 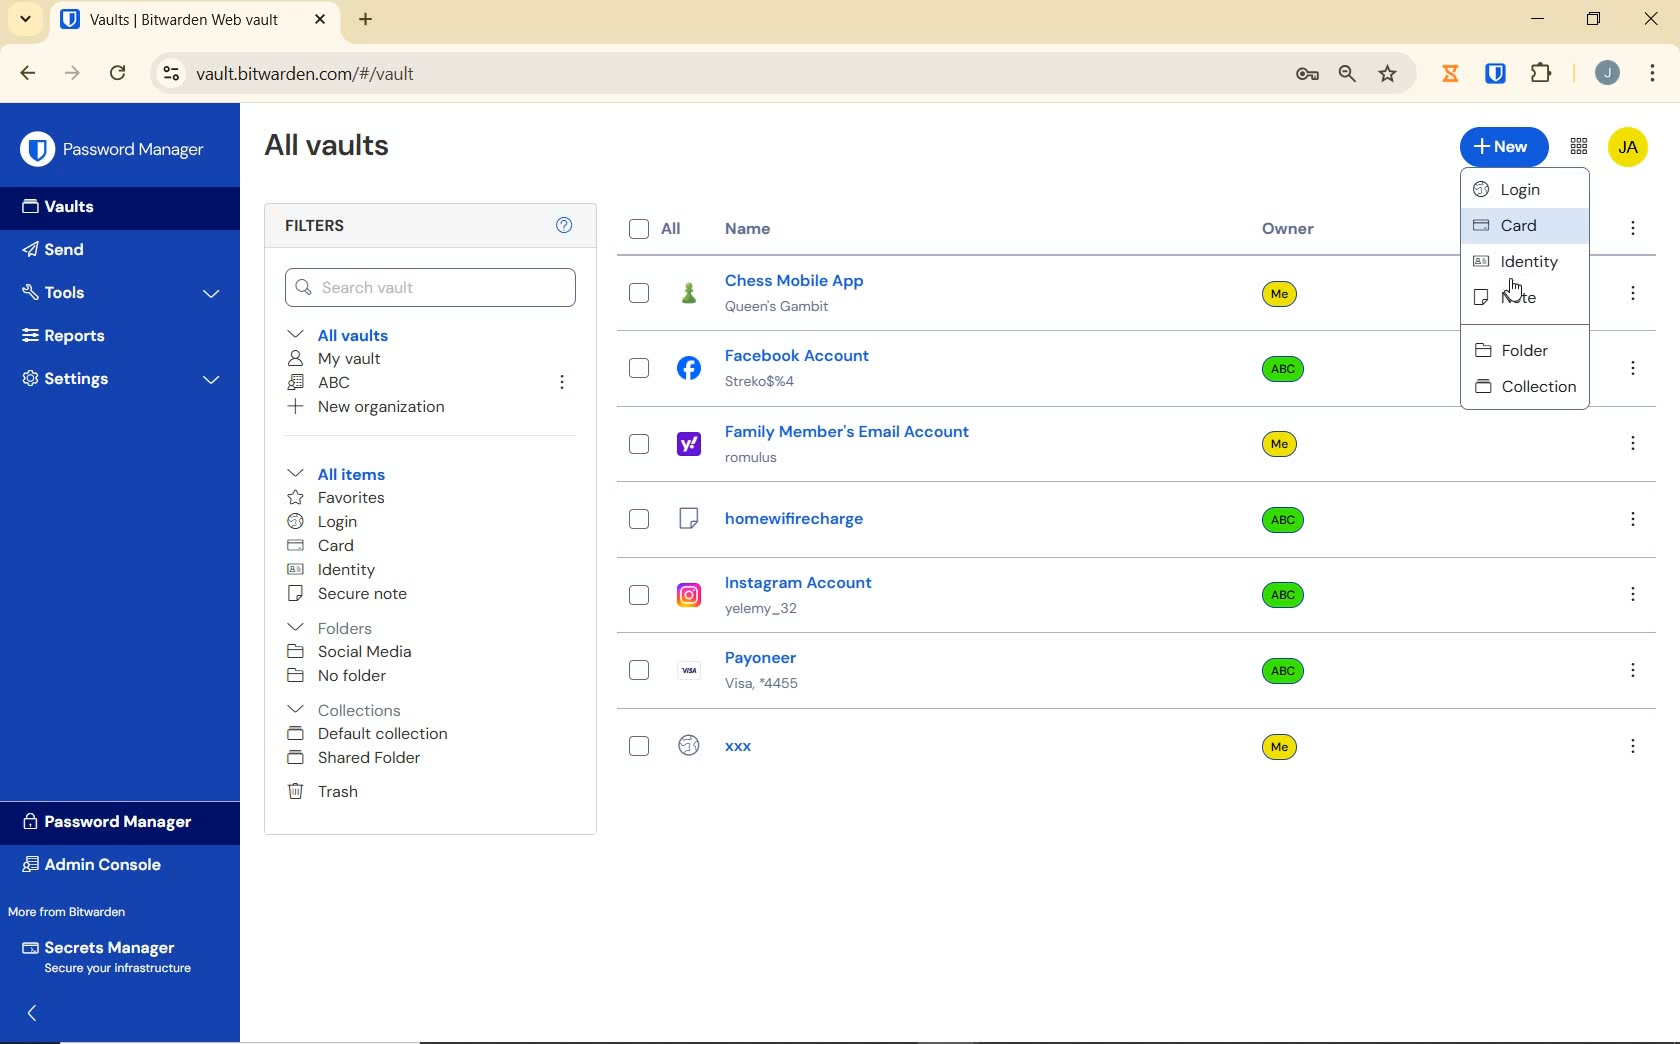 I want to click on Bitwarden Account, so click(x=1627, y=146).